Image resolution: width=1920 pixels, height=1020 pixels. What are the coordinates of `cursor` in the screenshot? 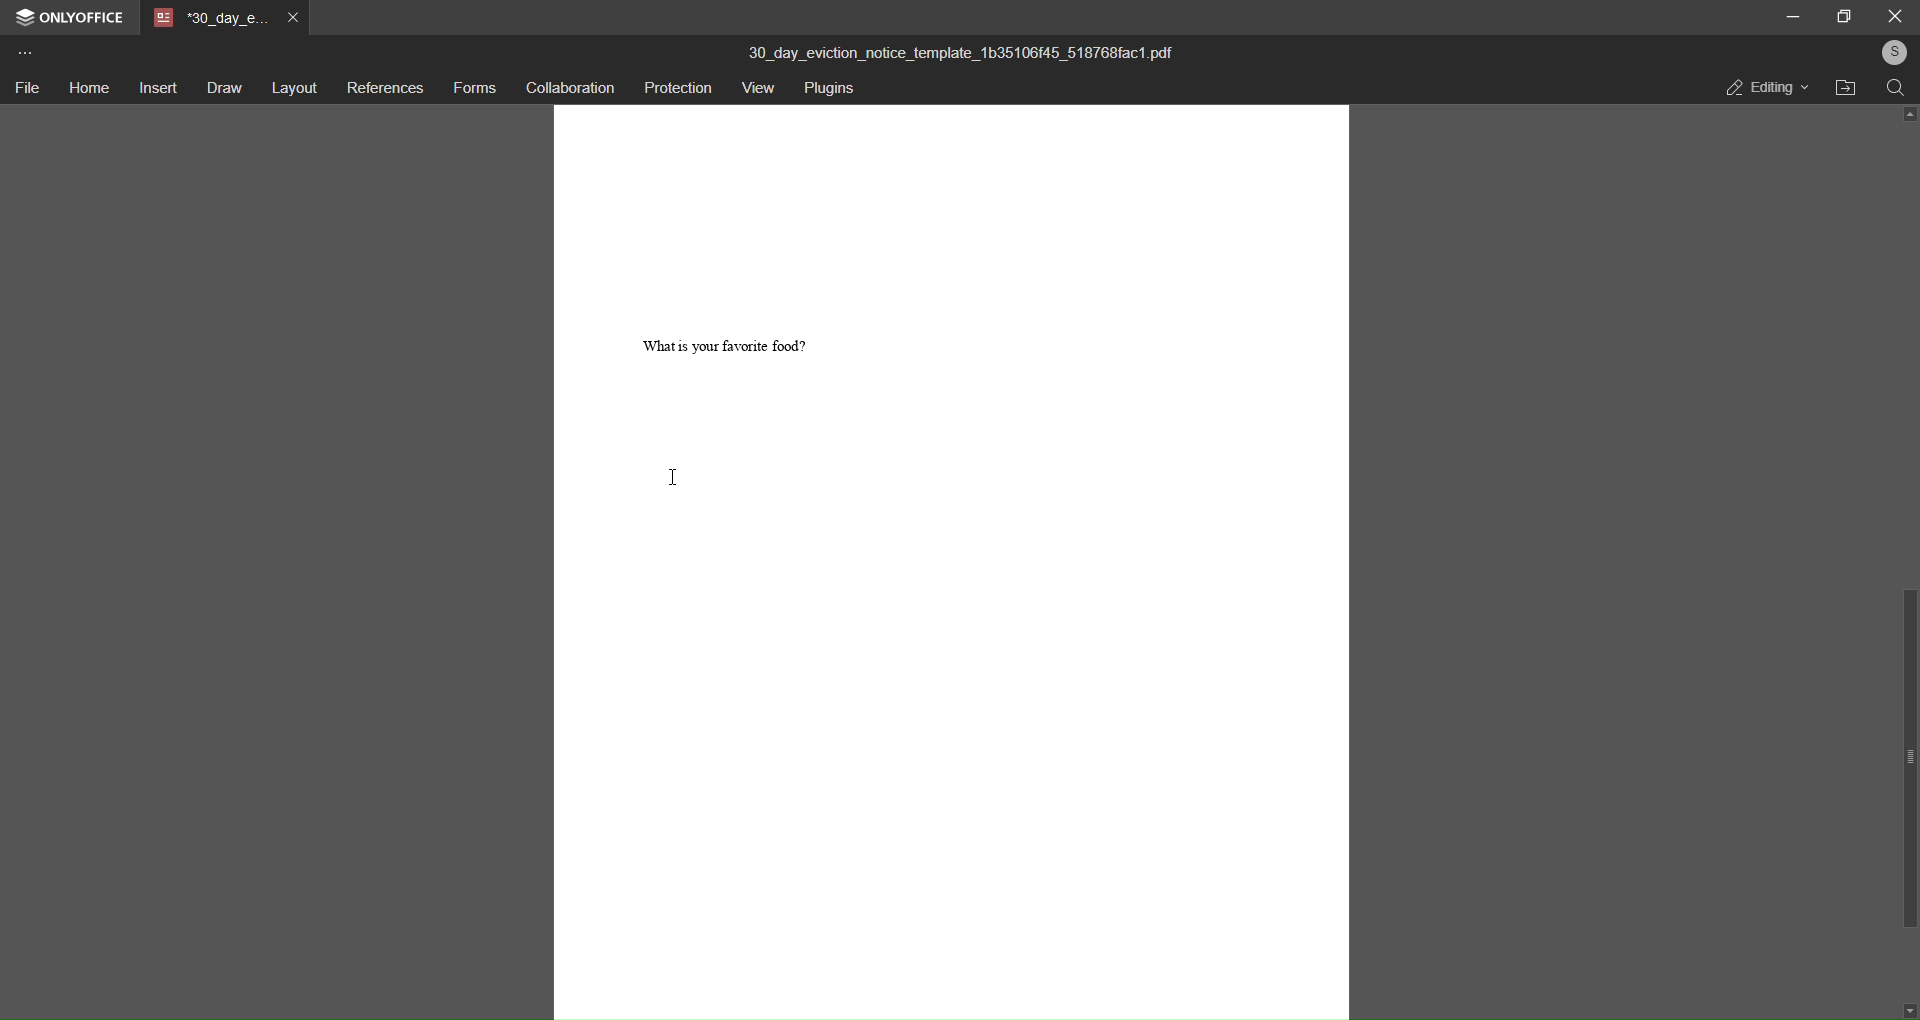 It's located at (677, 479).